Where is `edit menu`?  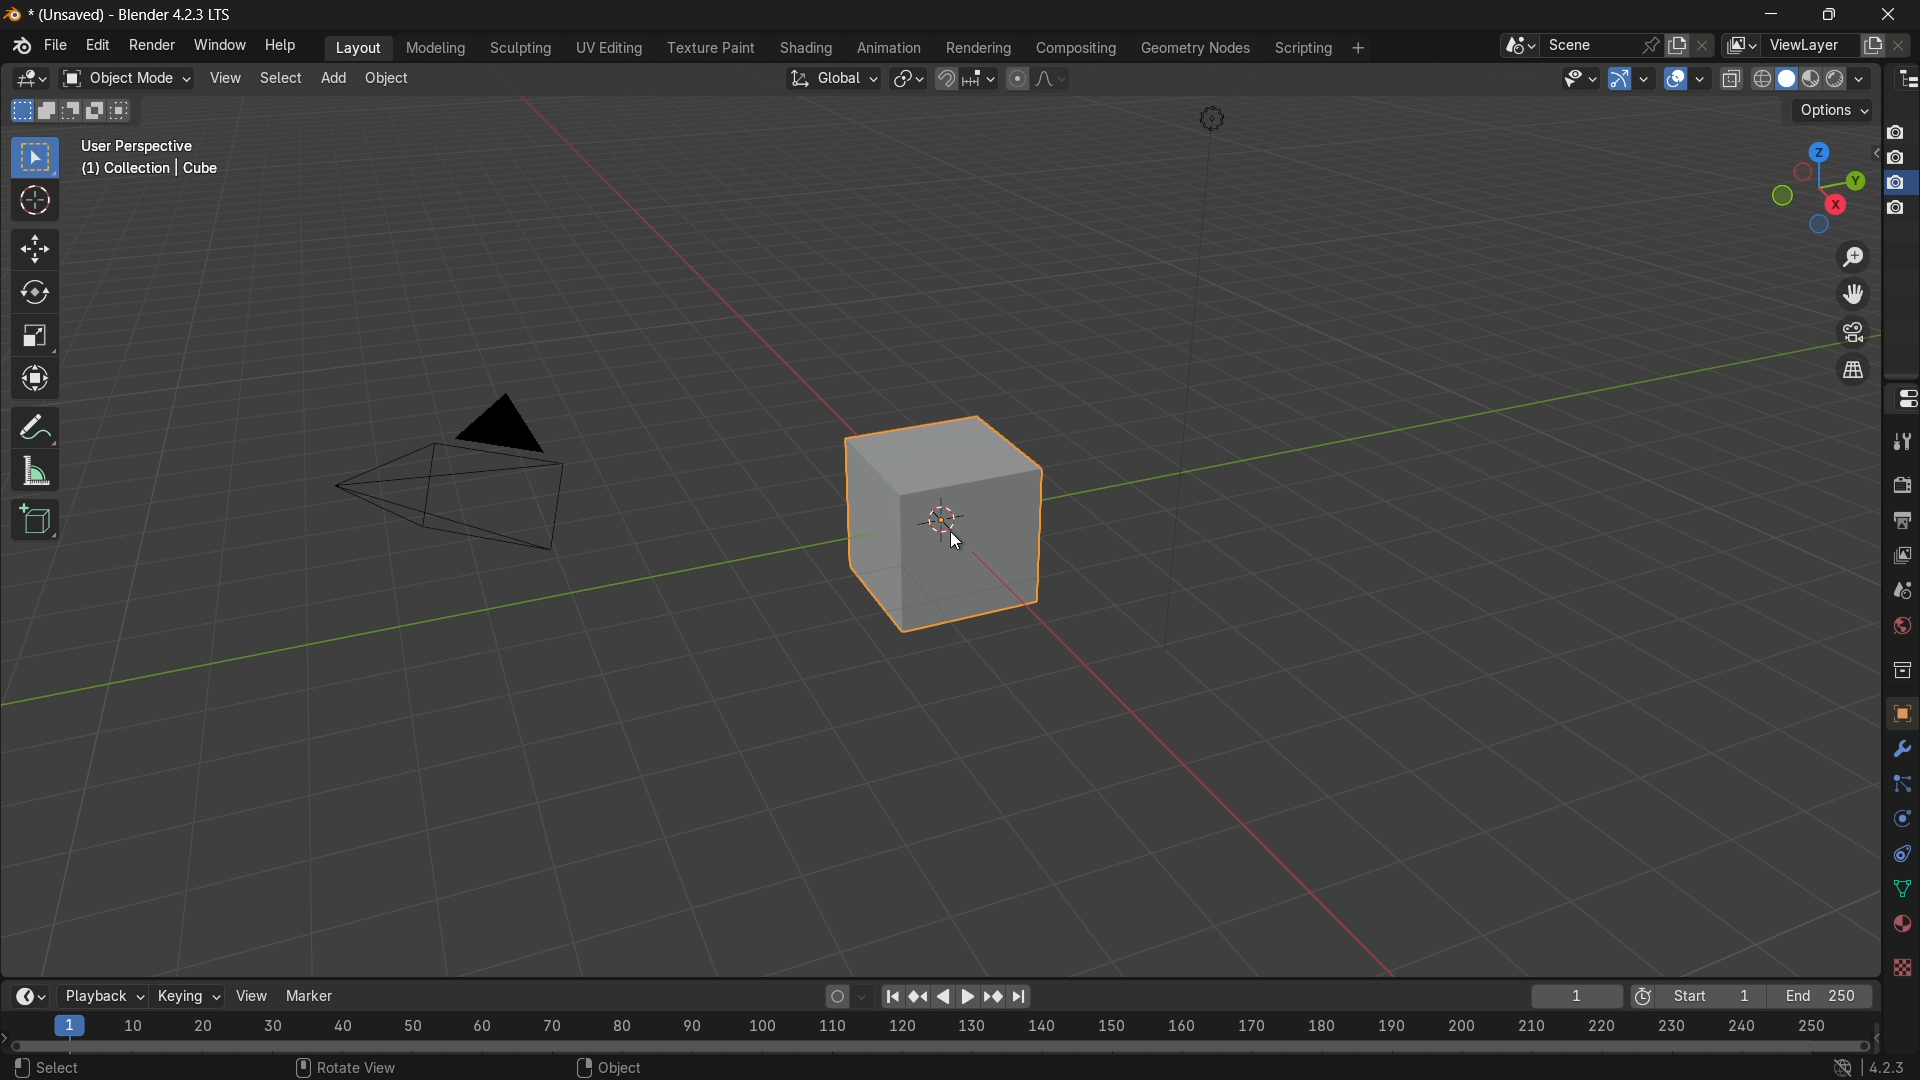 edit menu is located at coordinates (98, 45).